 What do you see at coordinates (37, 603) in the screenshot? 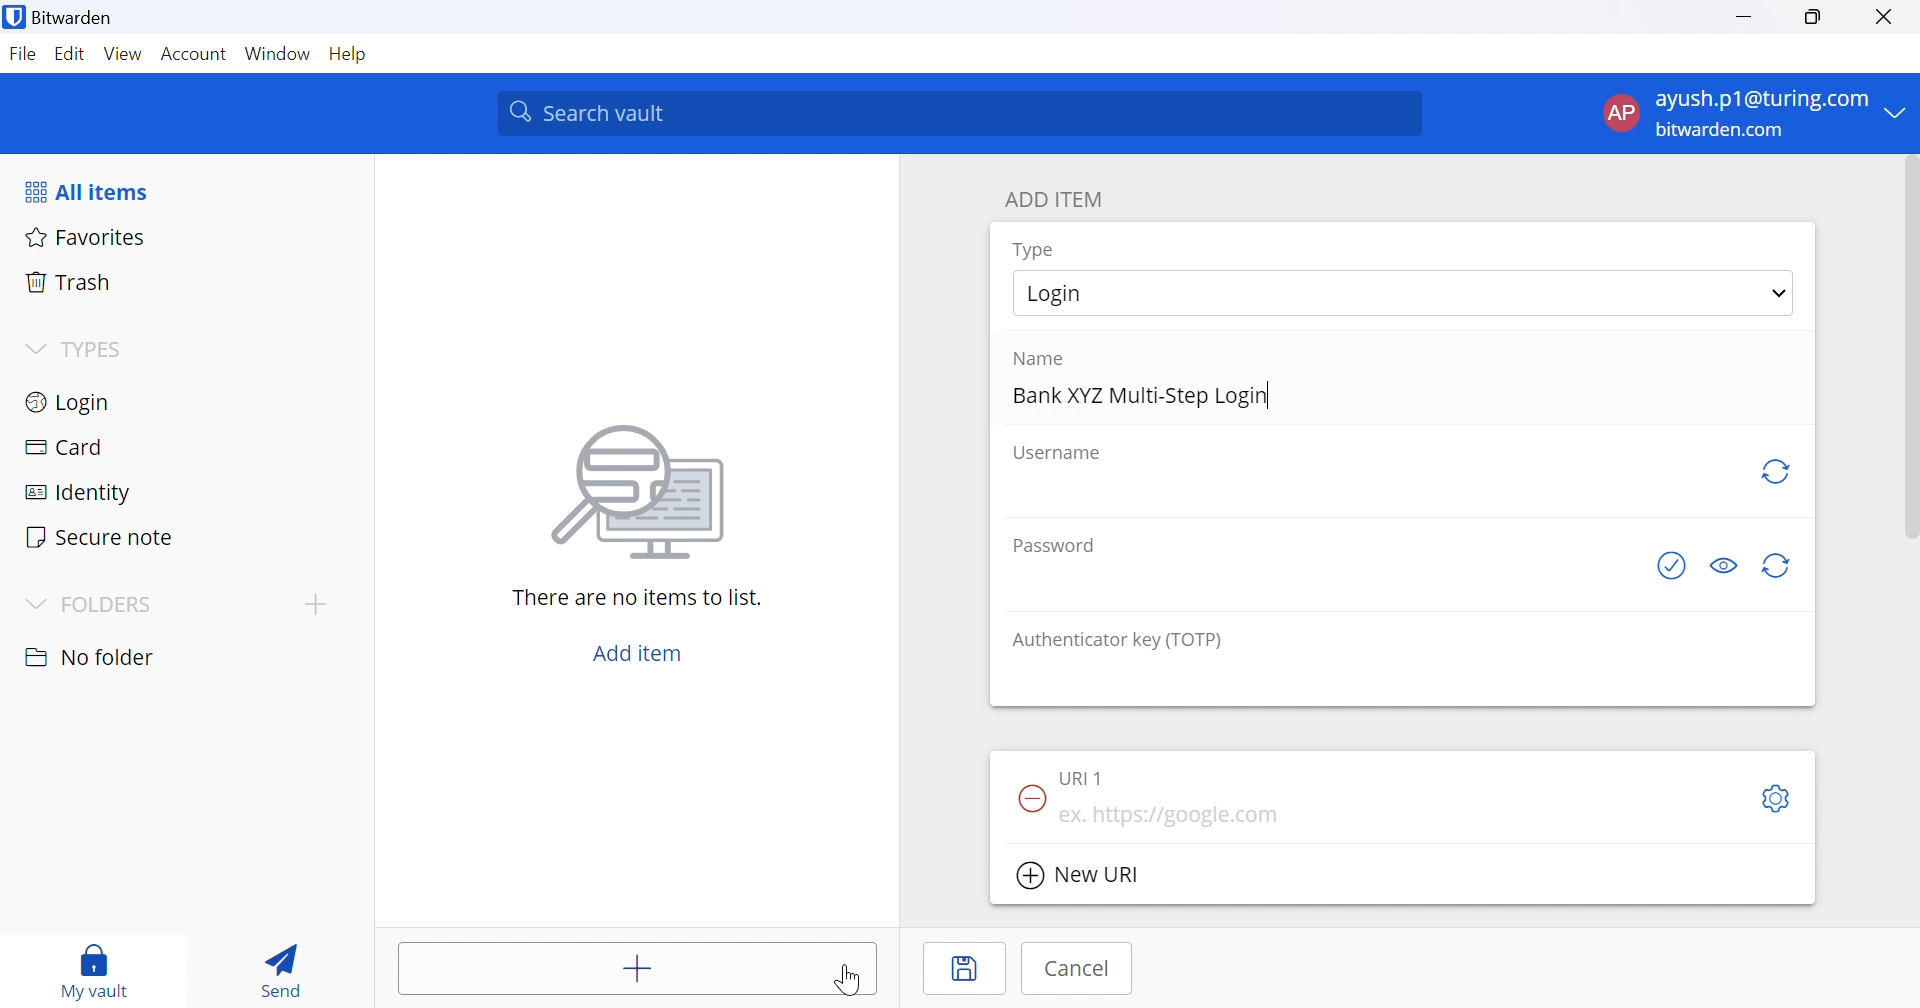
I see `Drop Down` at bounding box center [37, 603].